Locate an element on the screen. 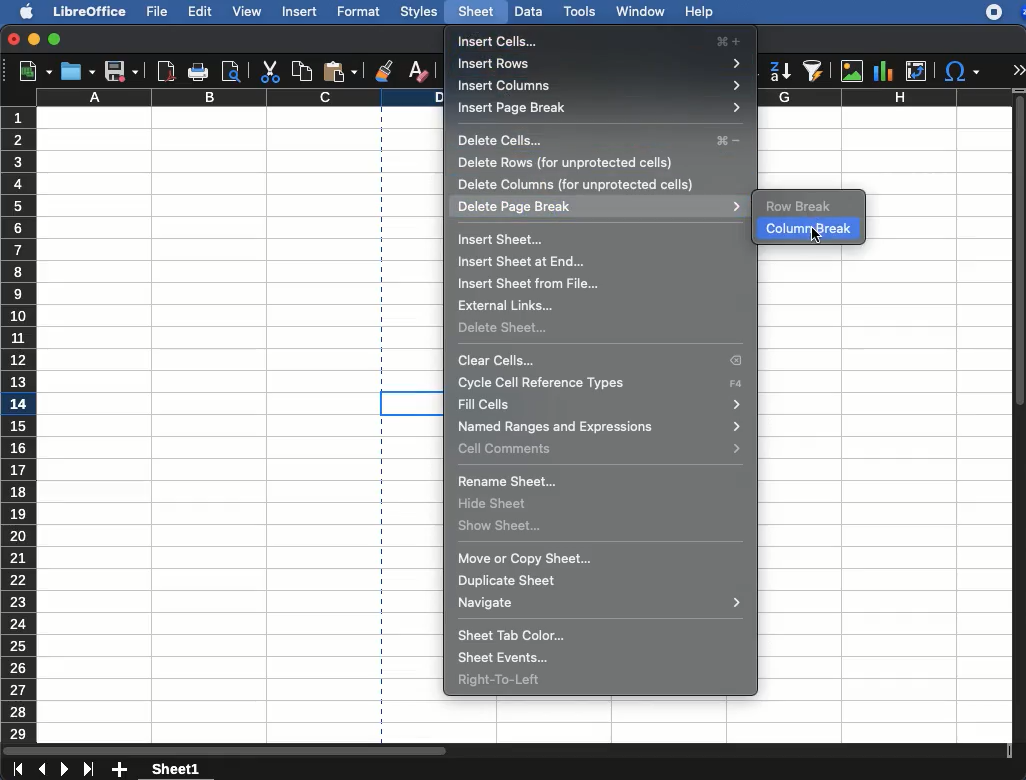 The height and width of the screenshot is (780, 1026). right to left is located at coordinates (501, 681).